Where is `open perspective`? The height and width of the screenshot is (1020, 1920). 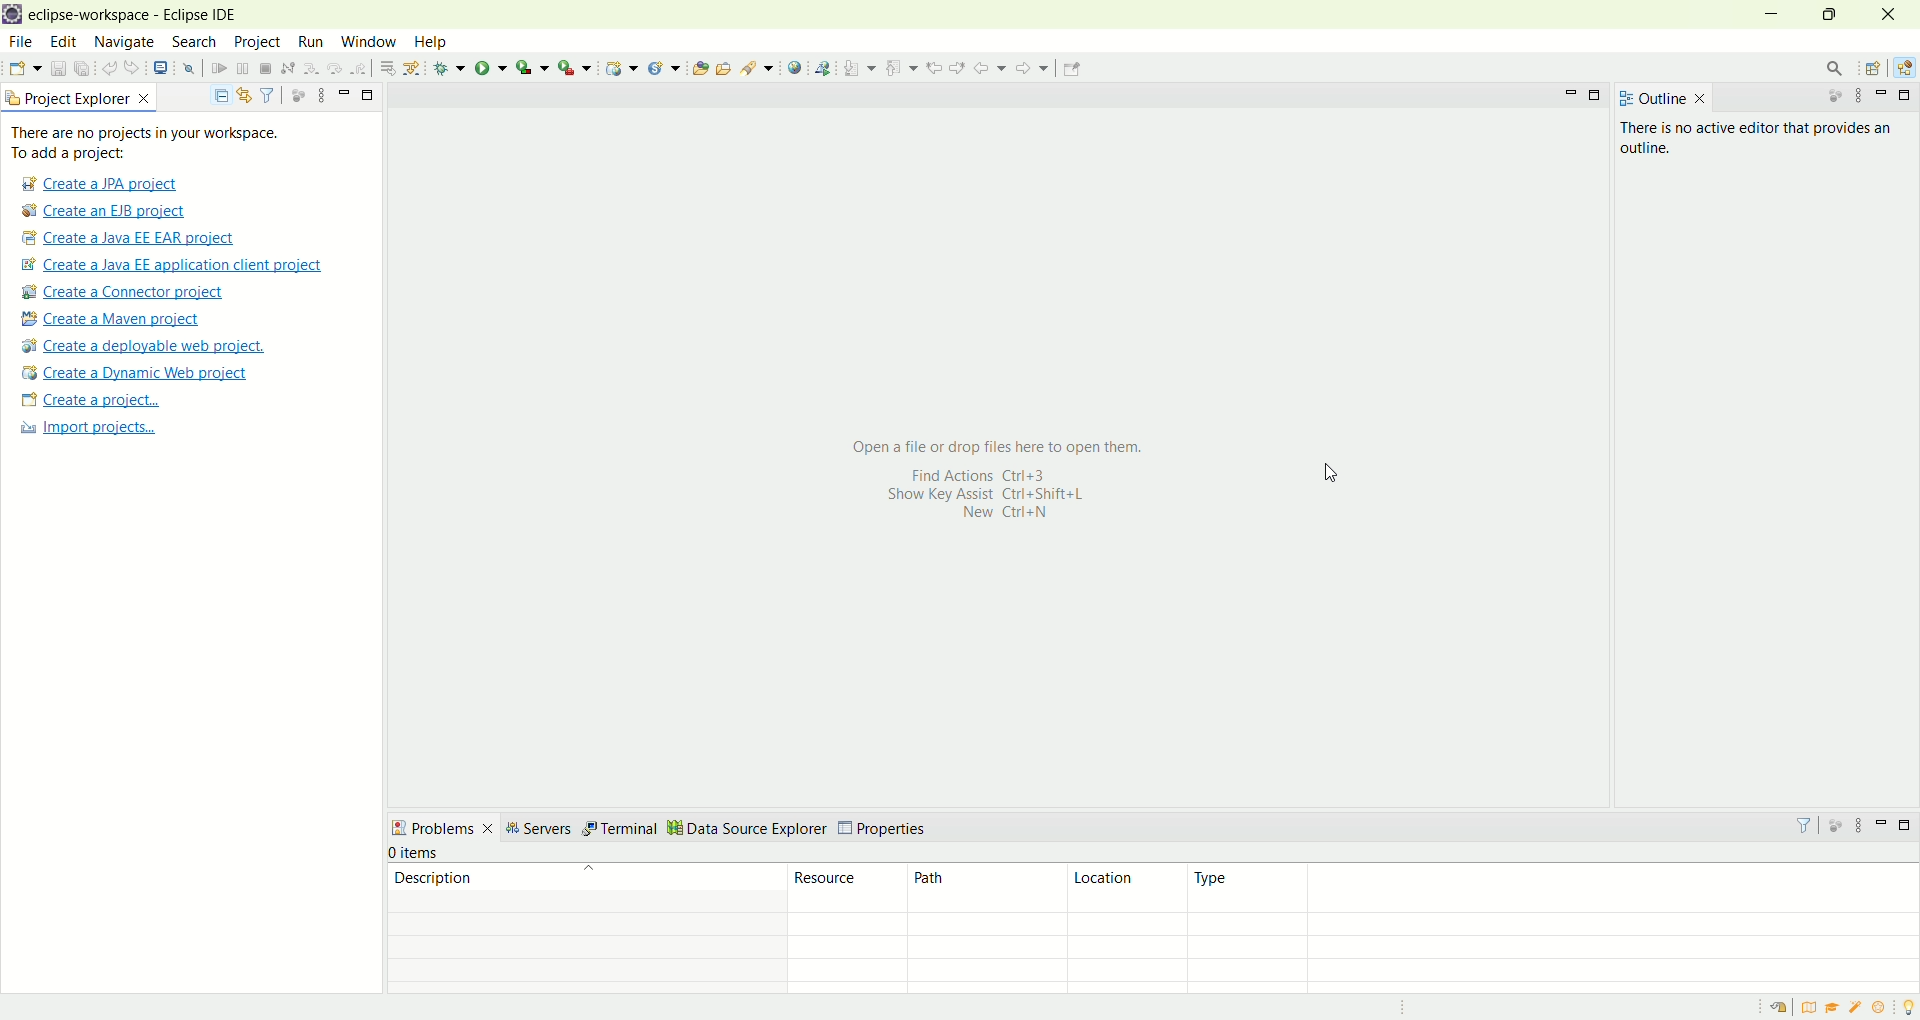
open perspective is located at coordinates (1874, 67).